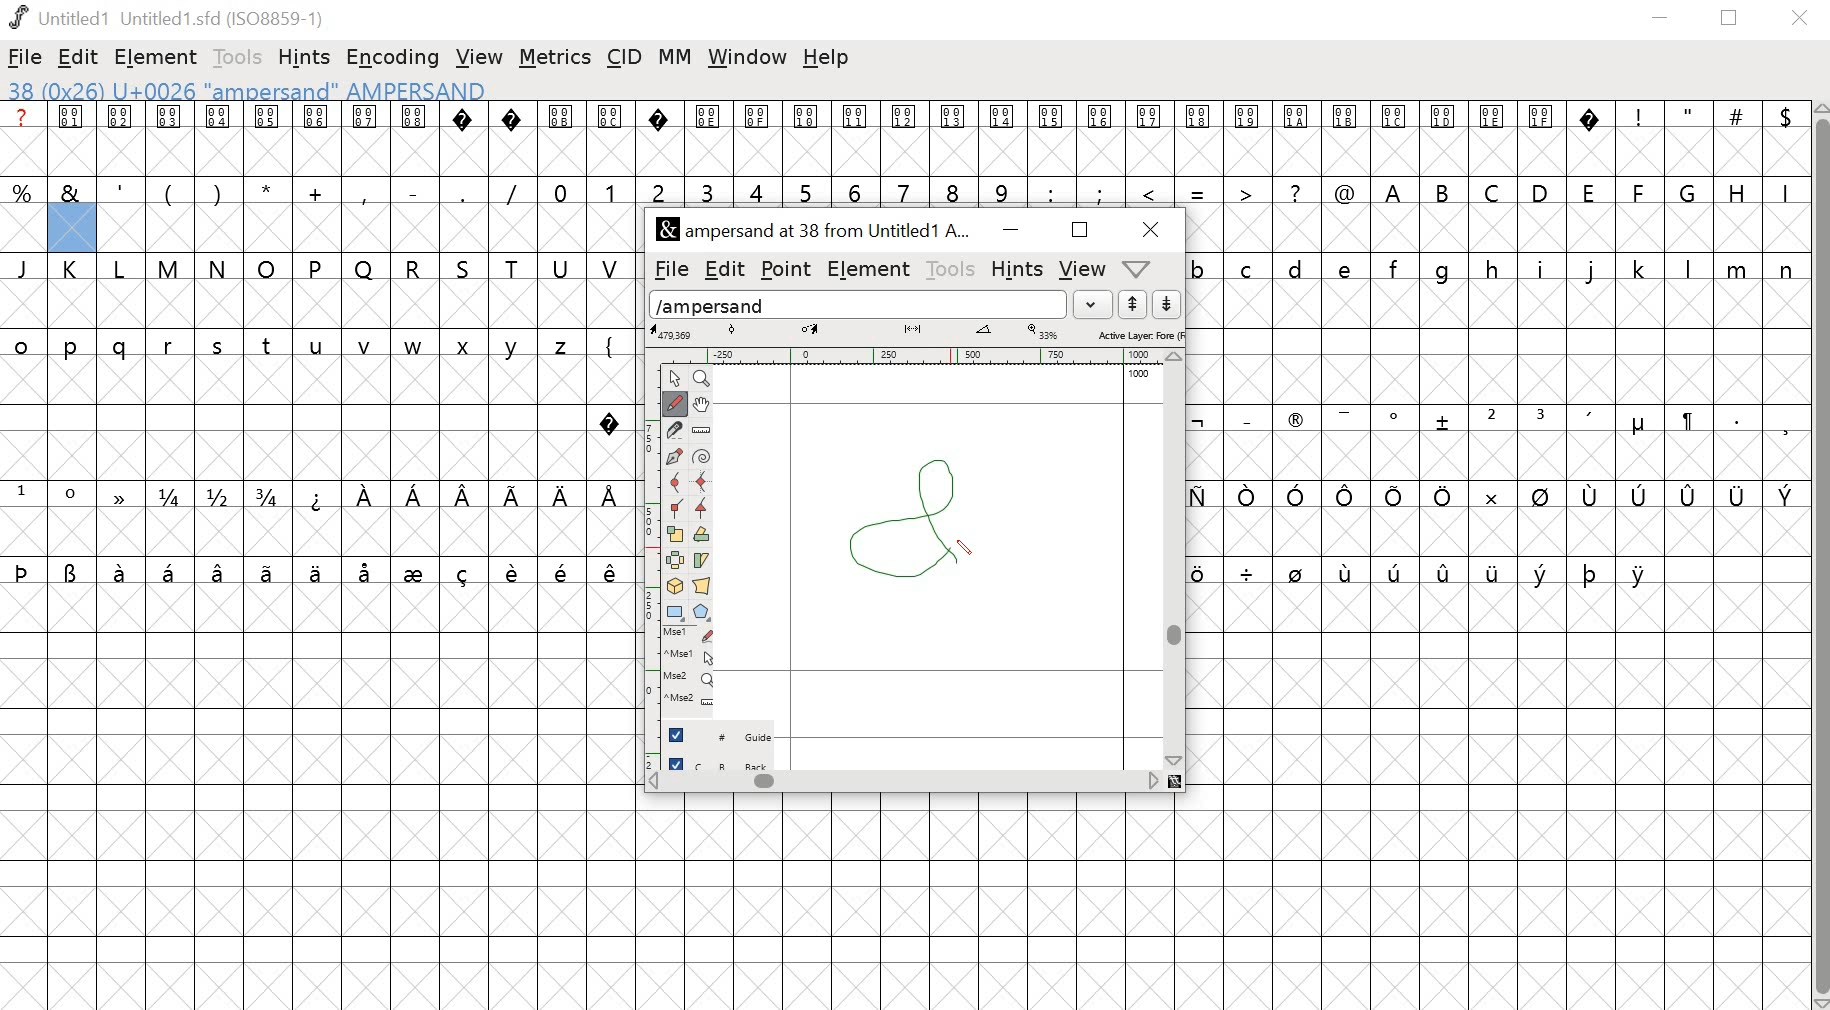 The height and width of the screenshot is (1010, 1830). I want to click on add a curve point always either vertically or horizontally, so click(704, 483).